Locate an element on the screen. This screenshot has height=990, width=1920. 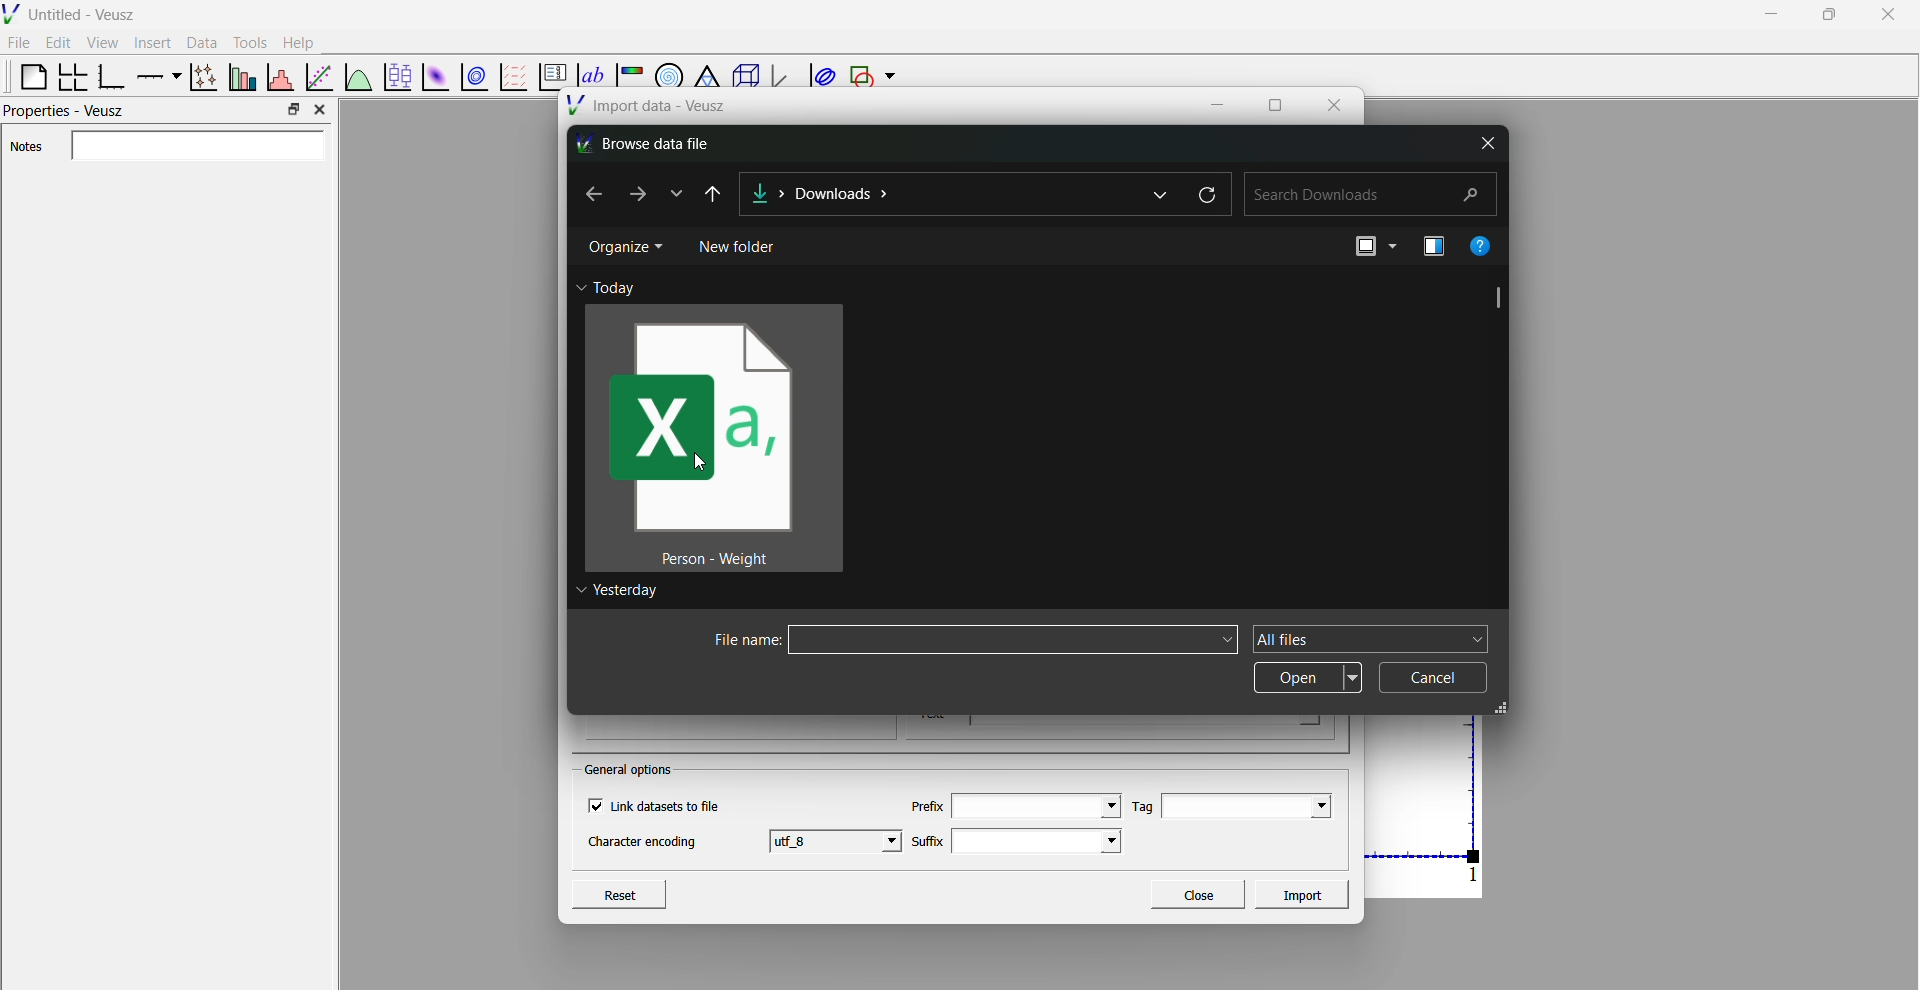
CHANGE YOUR VIEW is located at coordinates (1359, 252).